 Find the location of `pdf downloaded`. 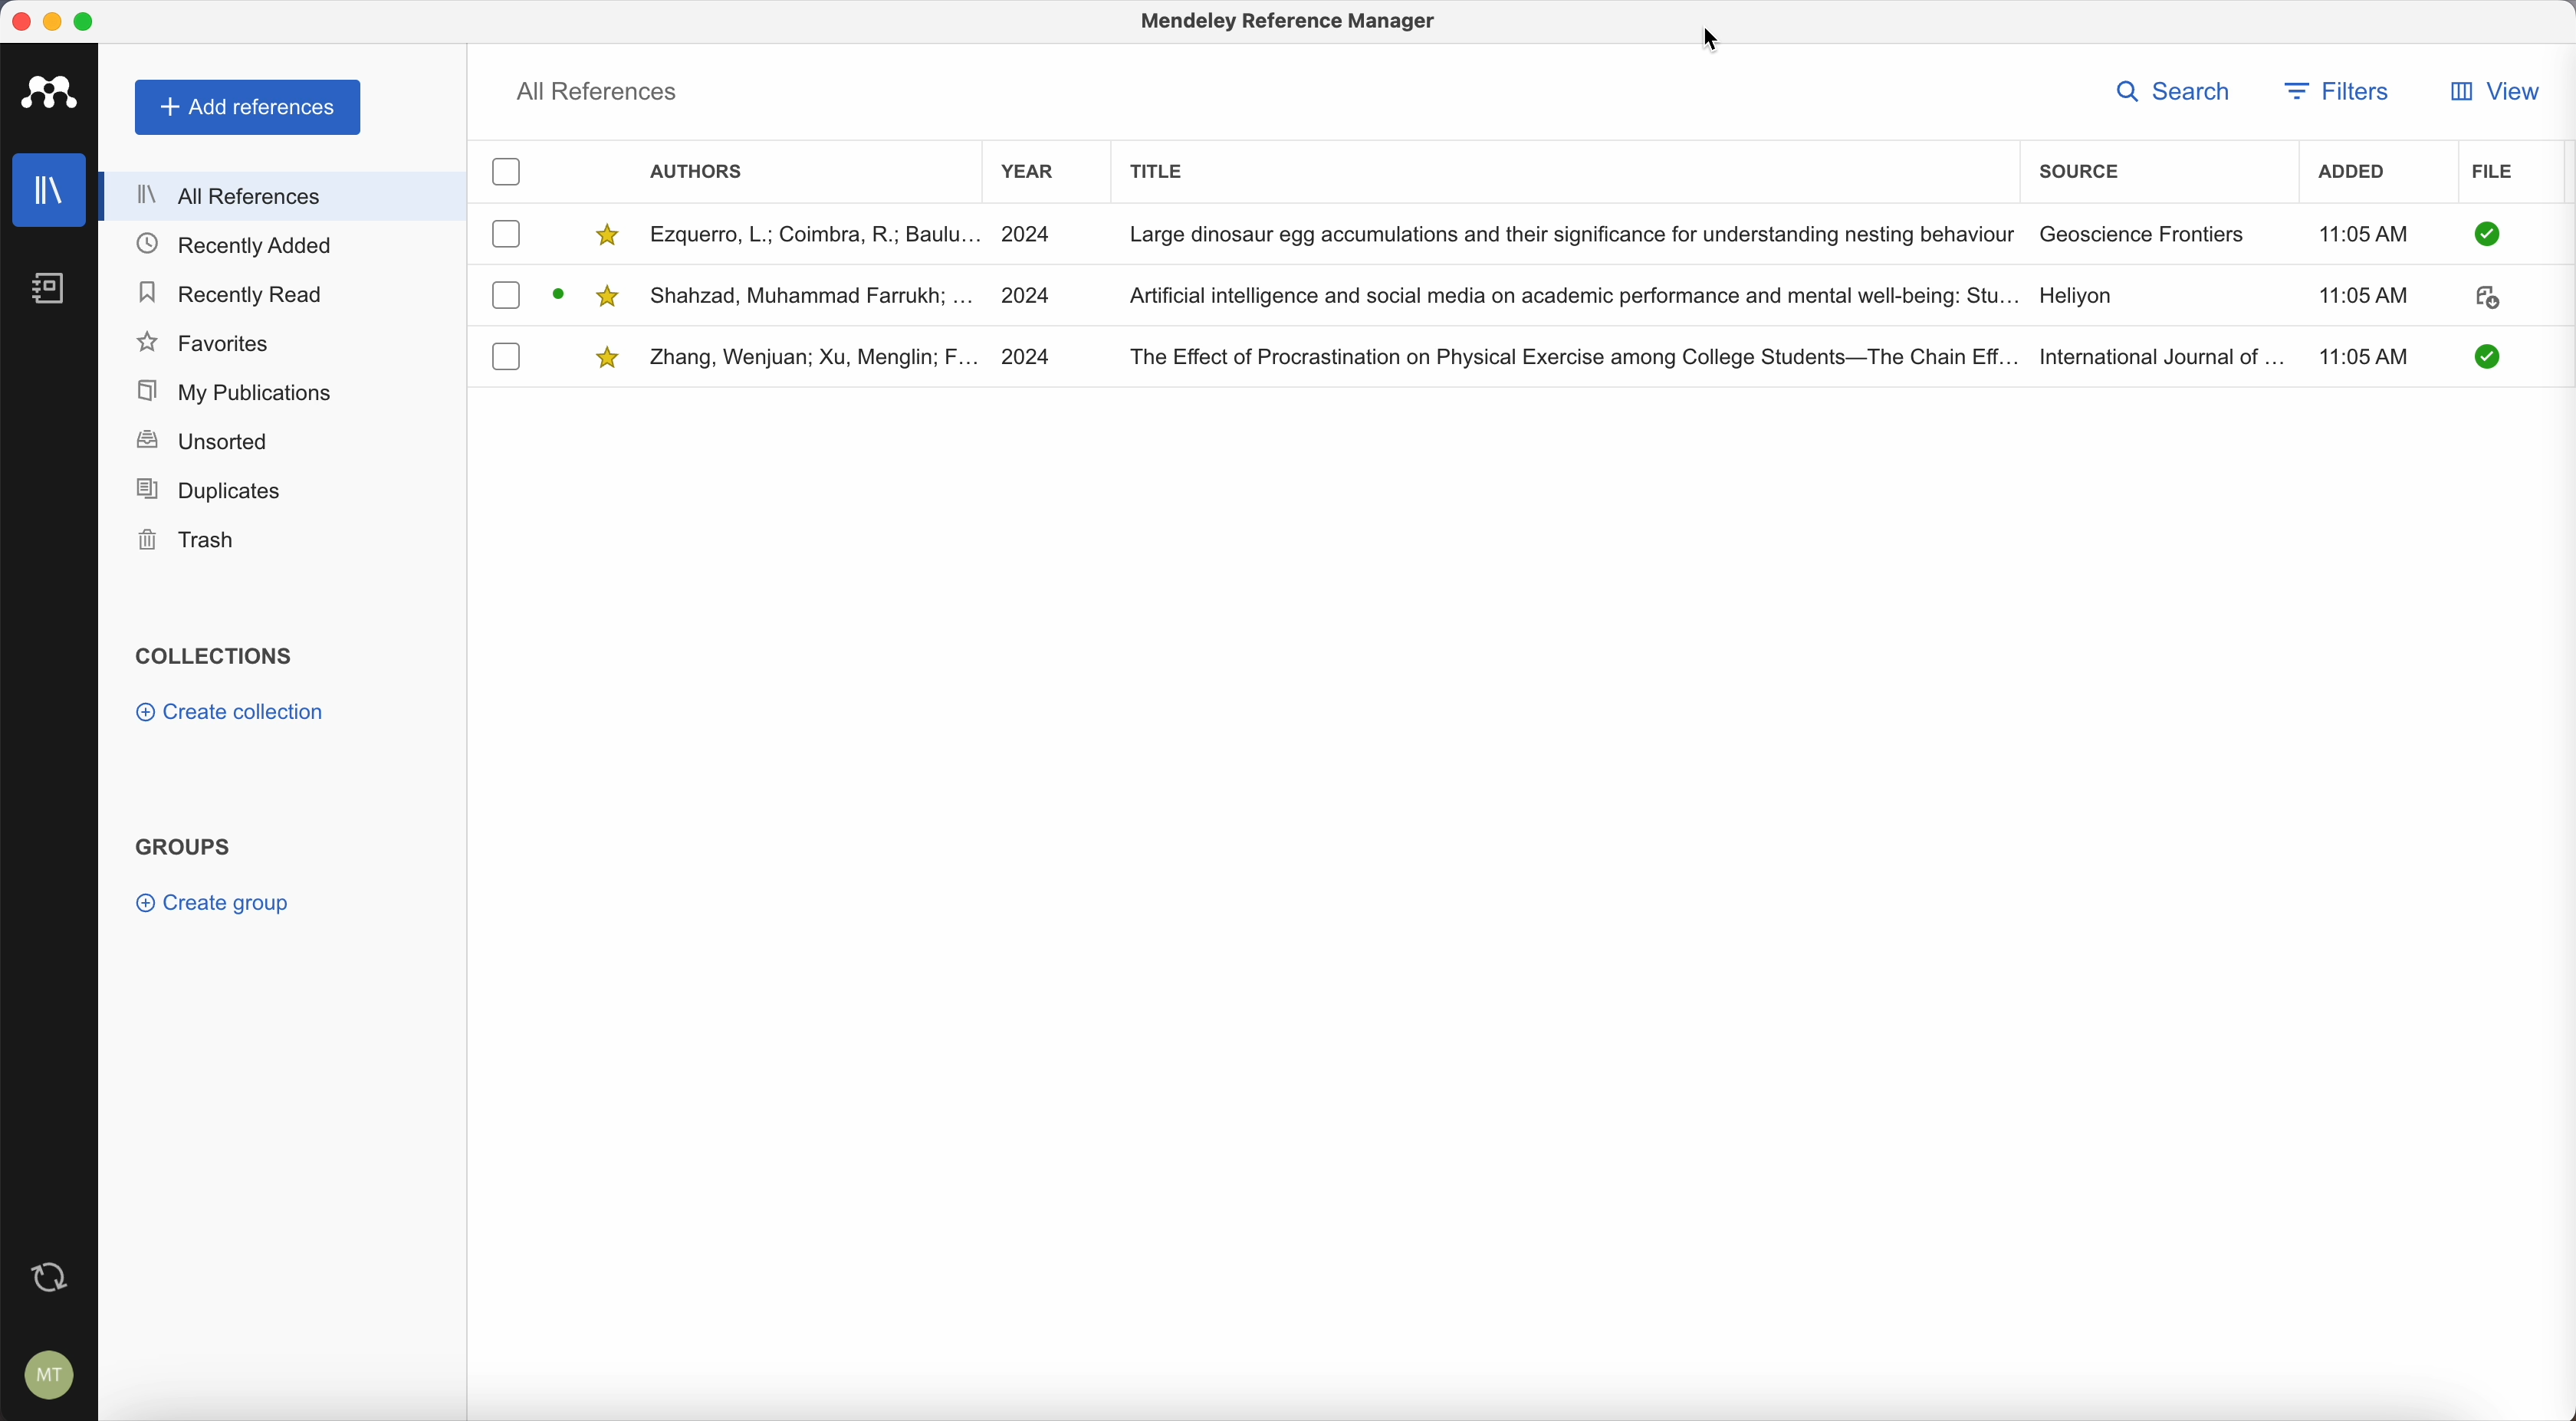

pdf downloaded is located at coordinates (2484, 235).